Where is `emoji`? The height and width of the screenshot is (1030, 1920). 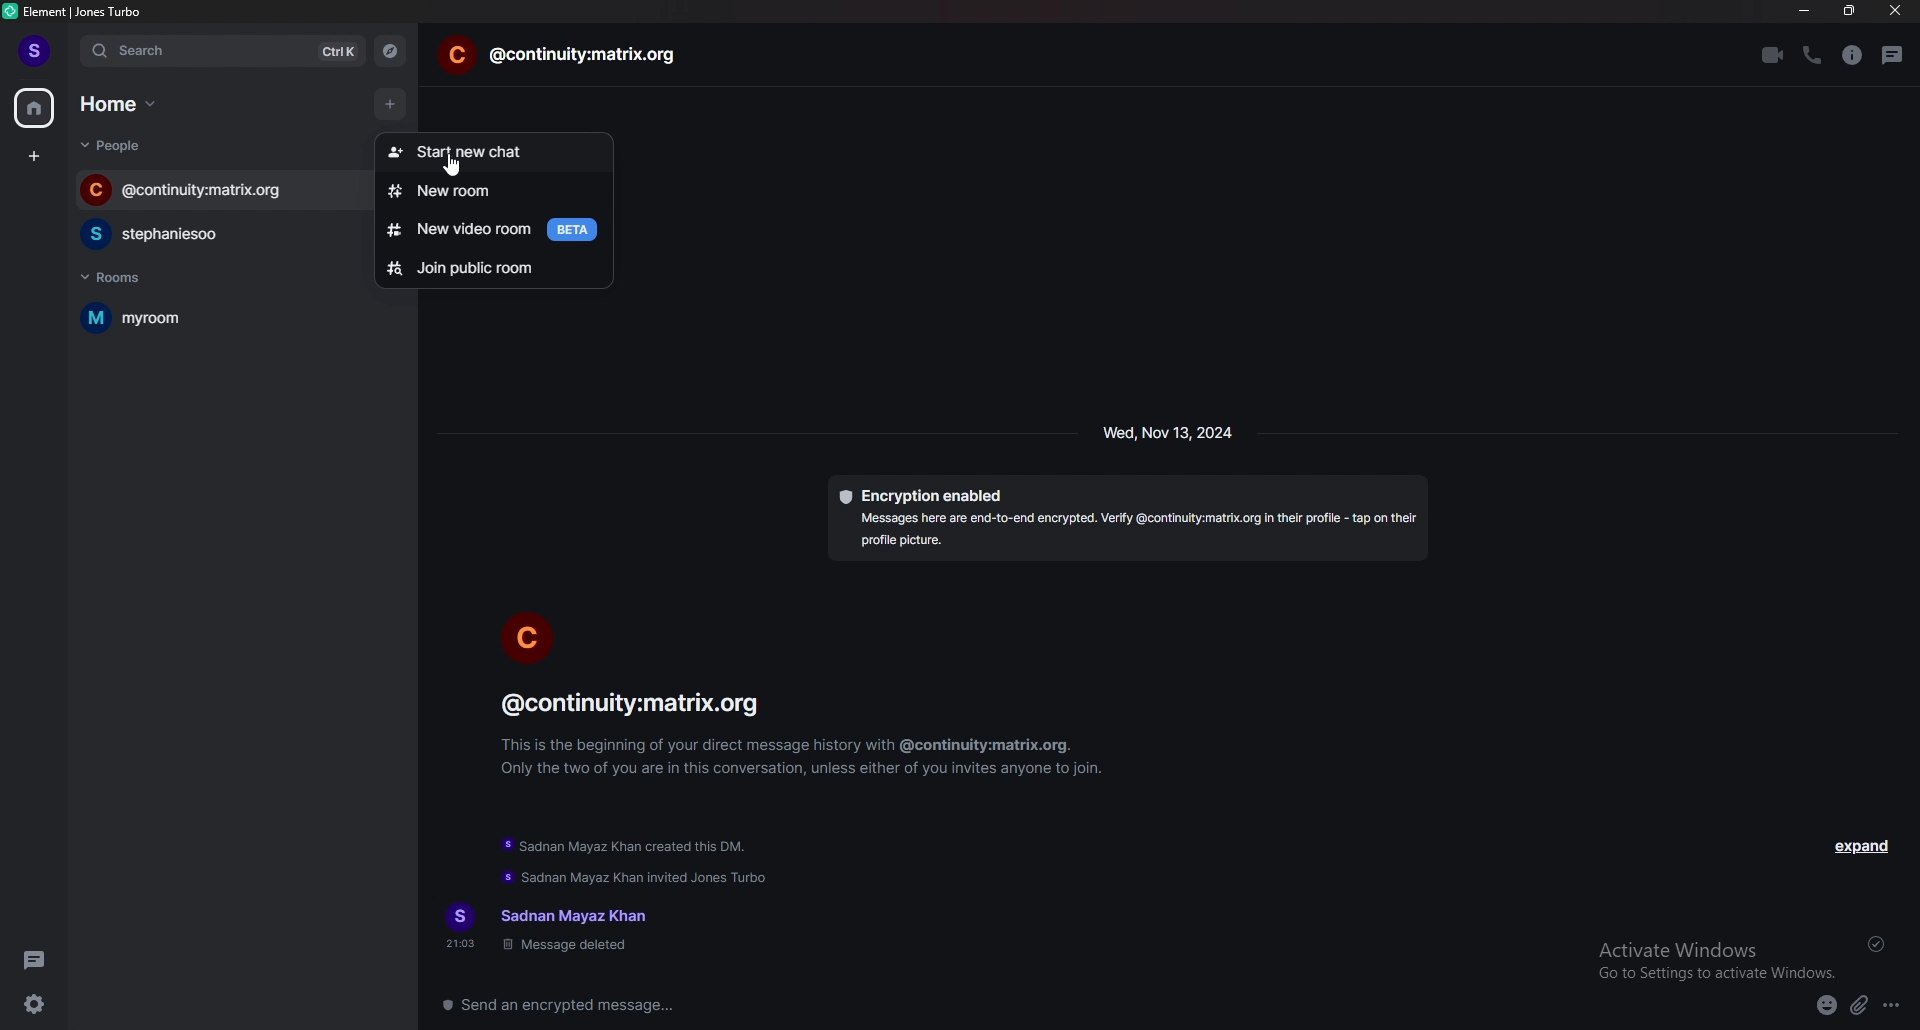 emoji is located at coordinates (1827, 1007).